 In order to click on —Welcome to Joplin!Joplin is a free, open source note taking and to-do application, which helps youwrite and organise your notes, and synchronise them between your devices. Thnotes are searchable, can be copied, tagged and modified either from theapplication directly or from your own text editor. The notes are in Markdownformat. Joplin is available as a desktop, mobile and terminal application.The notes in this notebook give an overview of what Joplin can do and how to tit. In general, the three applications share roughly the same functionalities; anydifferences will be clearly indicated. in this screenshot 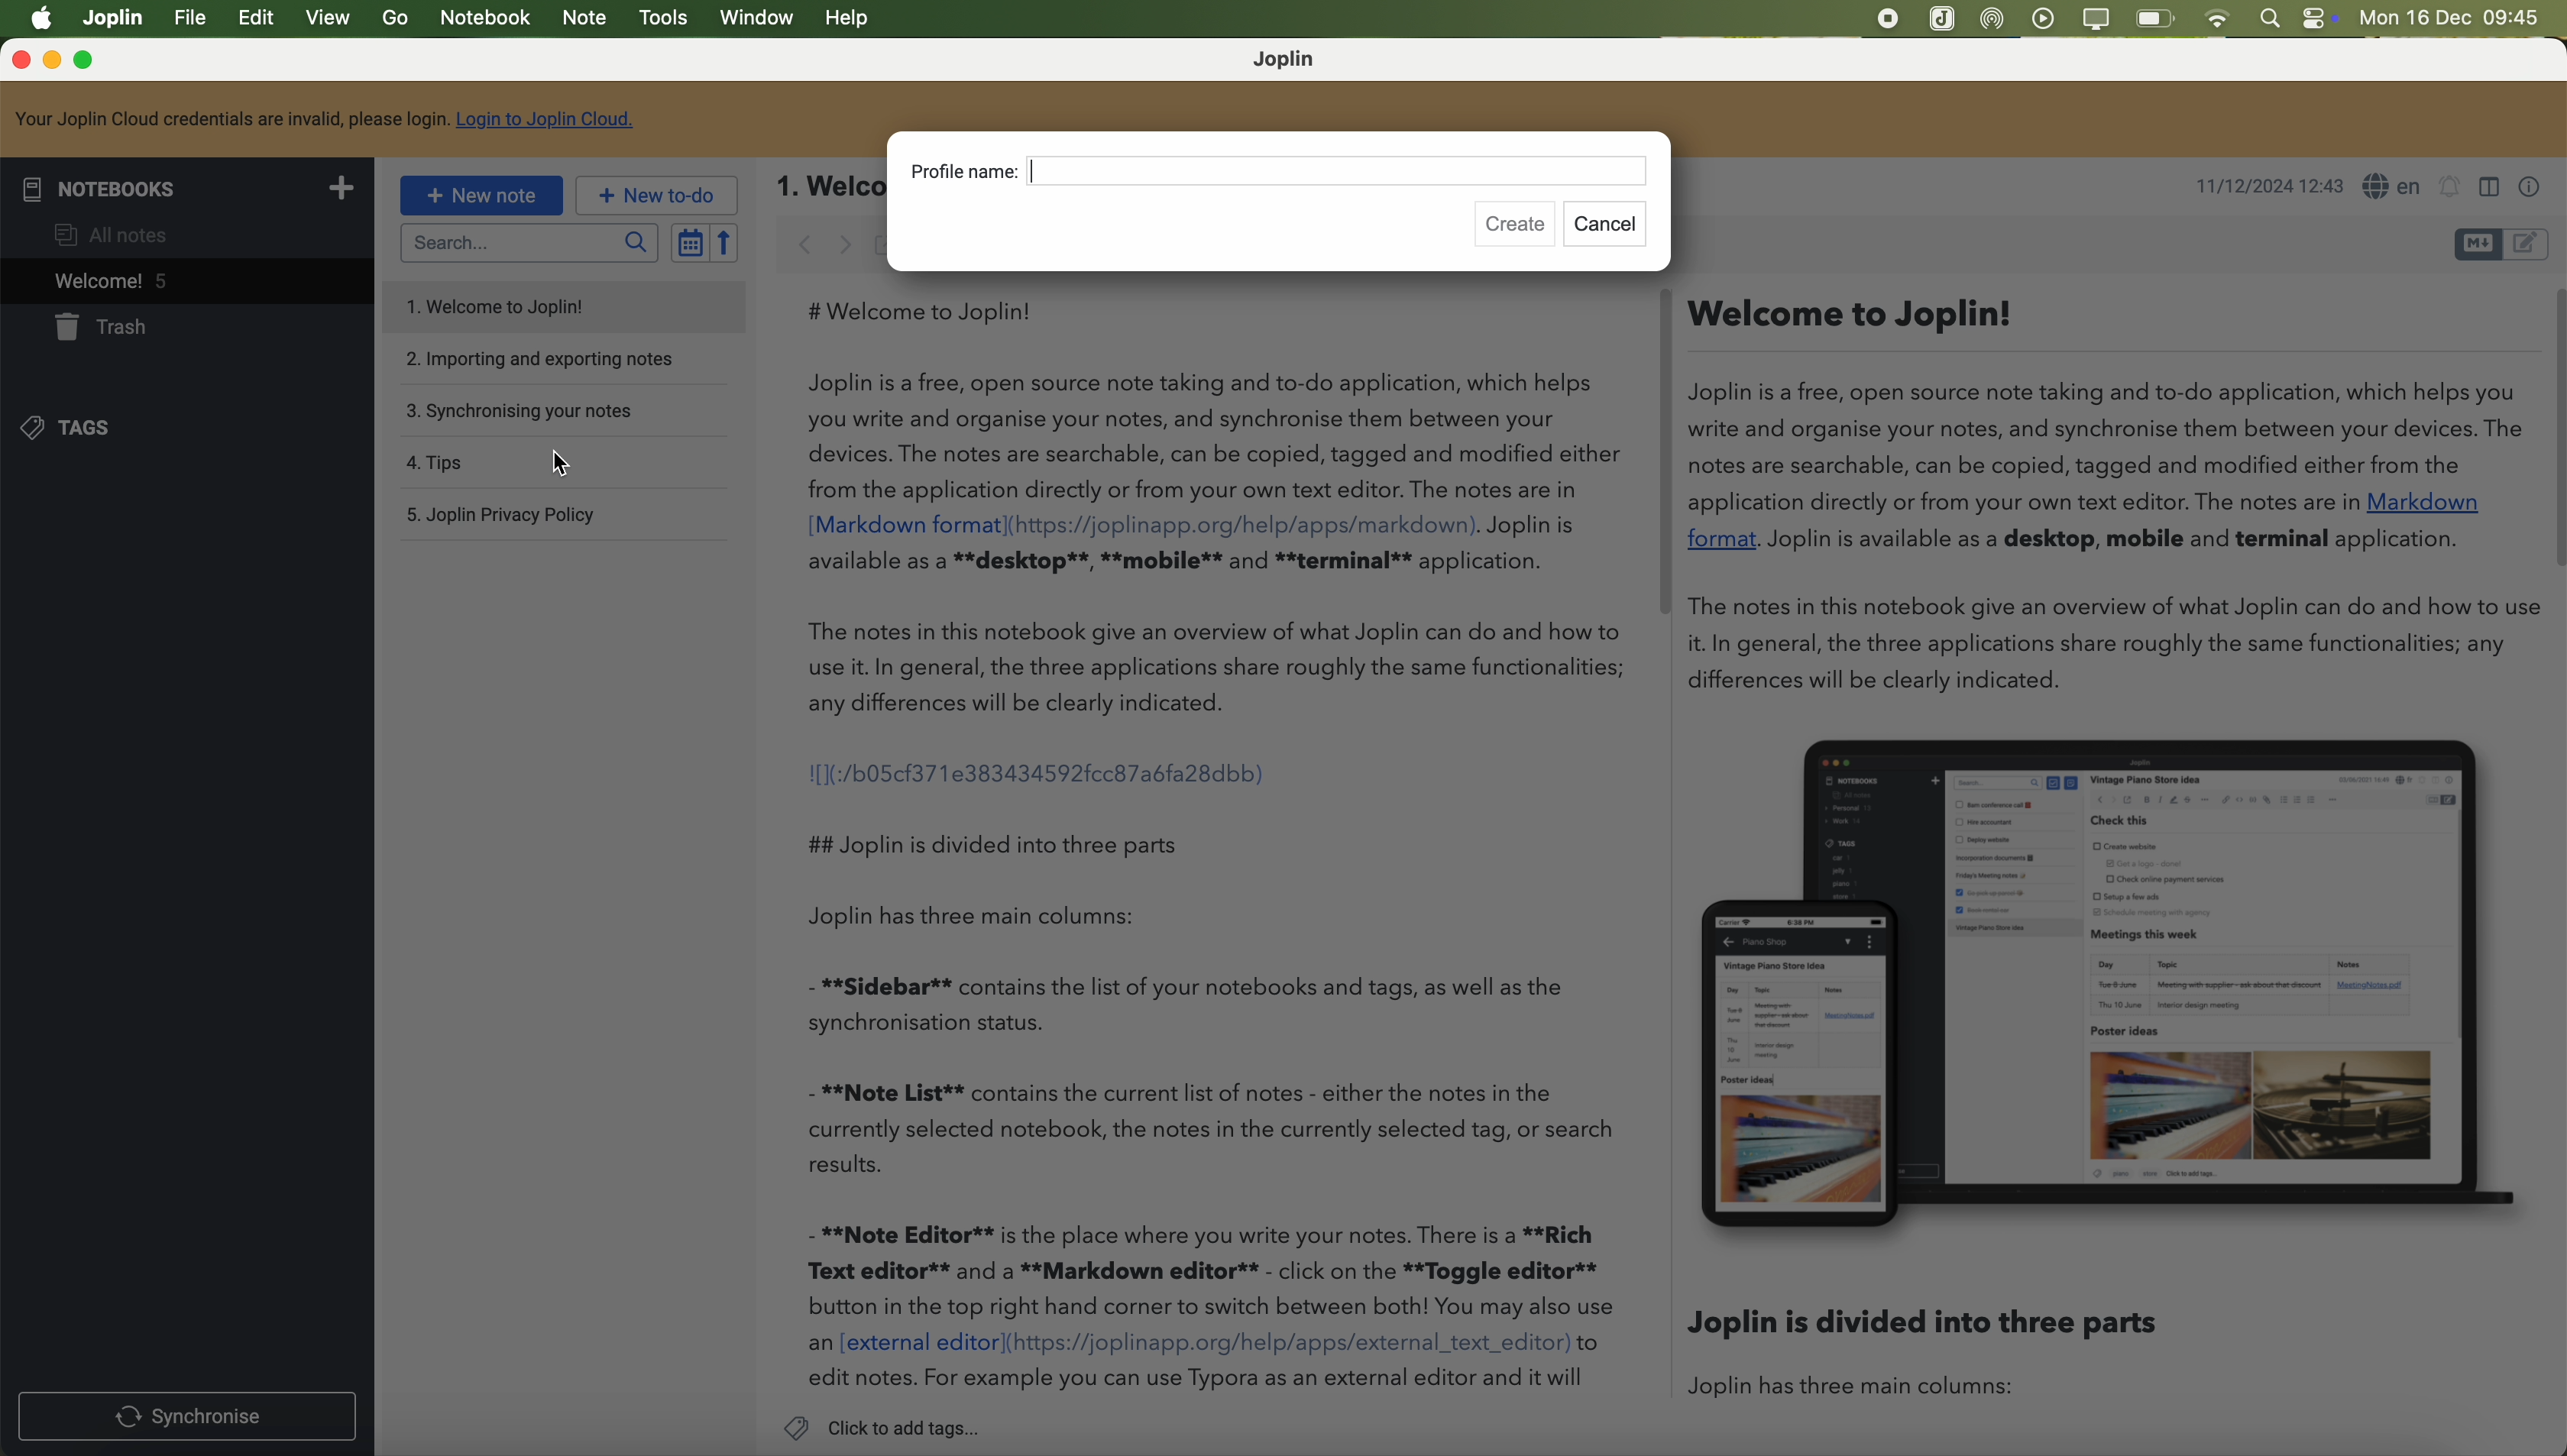, I will do `click(2102, 499)`.